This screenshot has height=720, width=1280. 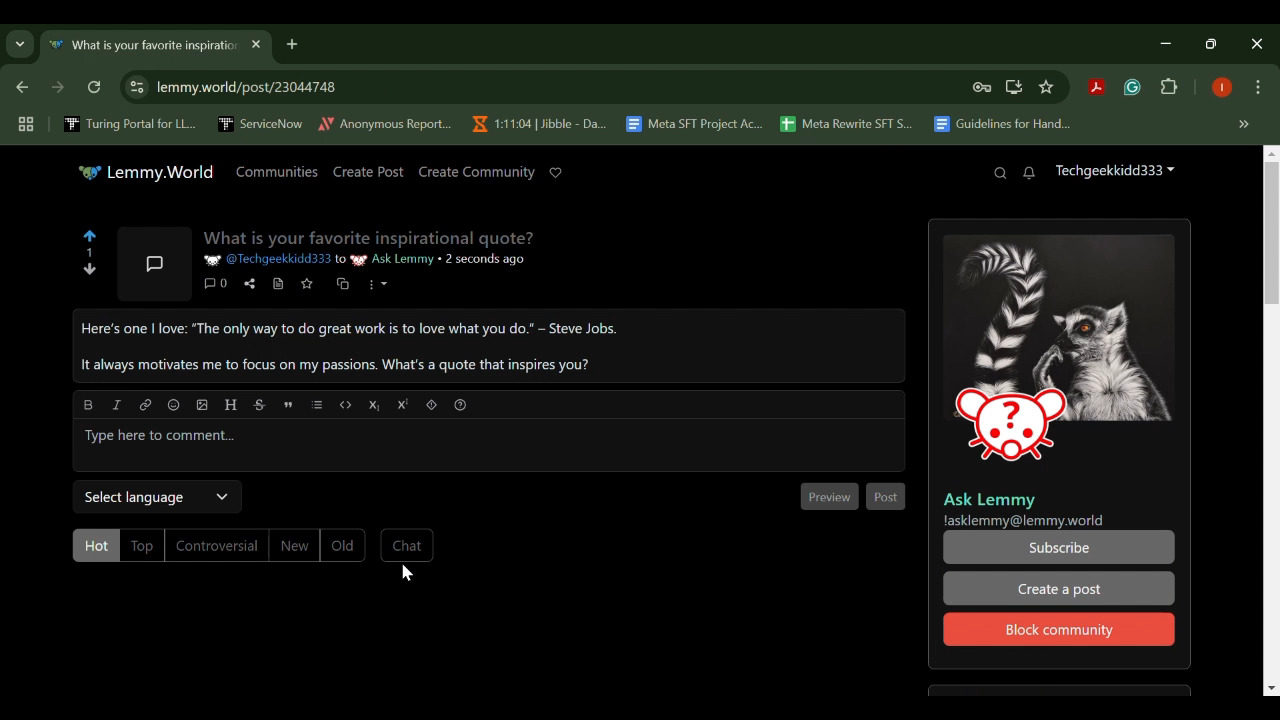 What do you see at coordinates (1000, 124) in the screenshot?
I see `Guidelines for Handling` at bounding box center [1000, 124].